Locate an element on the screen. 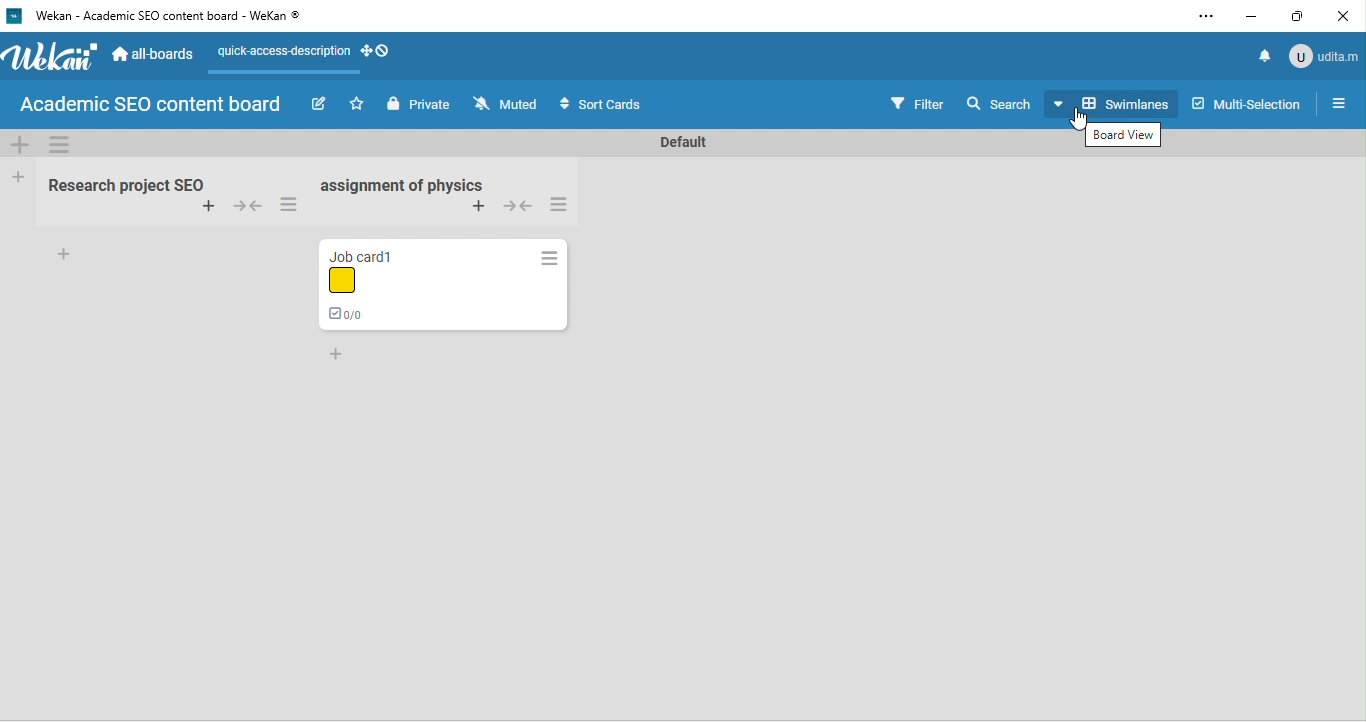 This screenshot has width=1366, height=722. collapse is located at coordinates (519, 209).